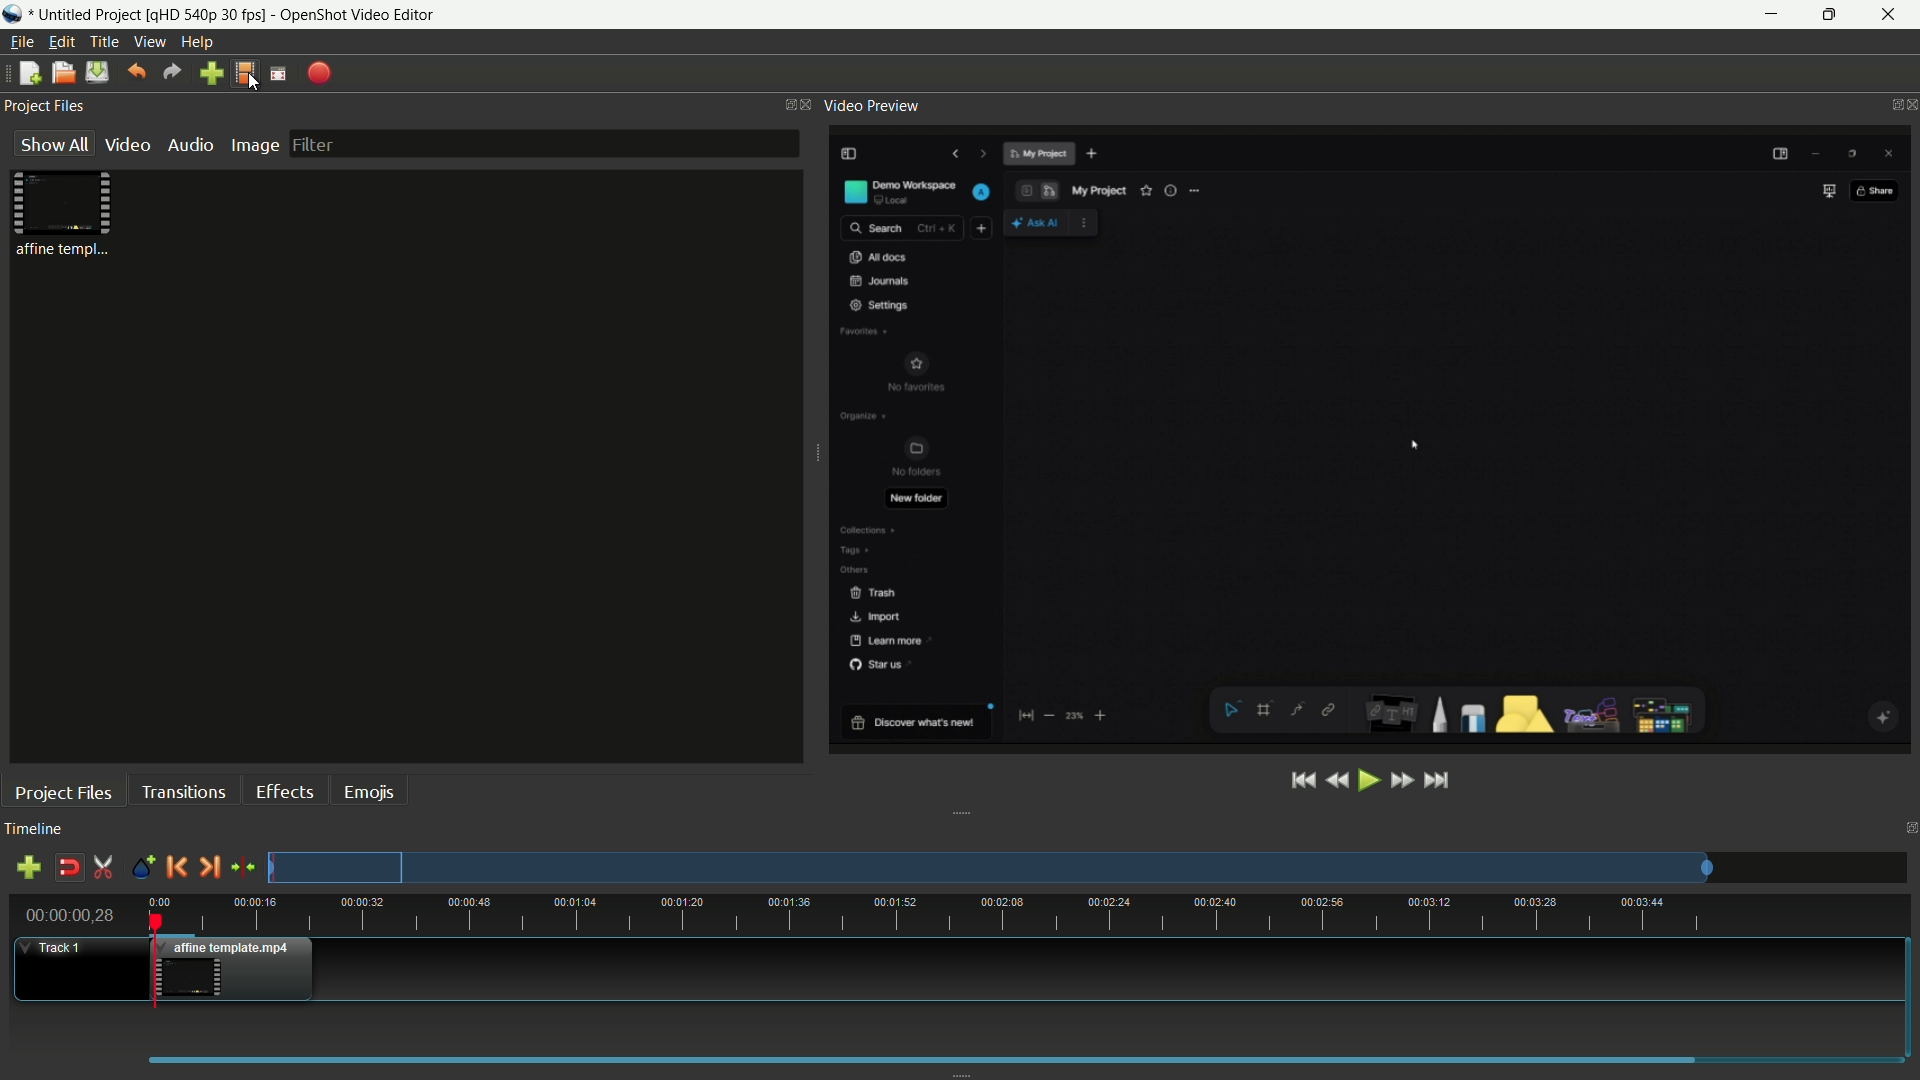  What do you see at coordinates (1908, 829) in the screenshot?
I see `close timeline` at bounding box center [1908, 829].